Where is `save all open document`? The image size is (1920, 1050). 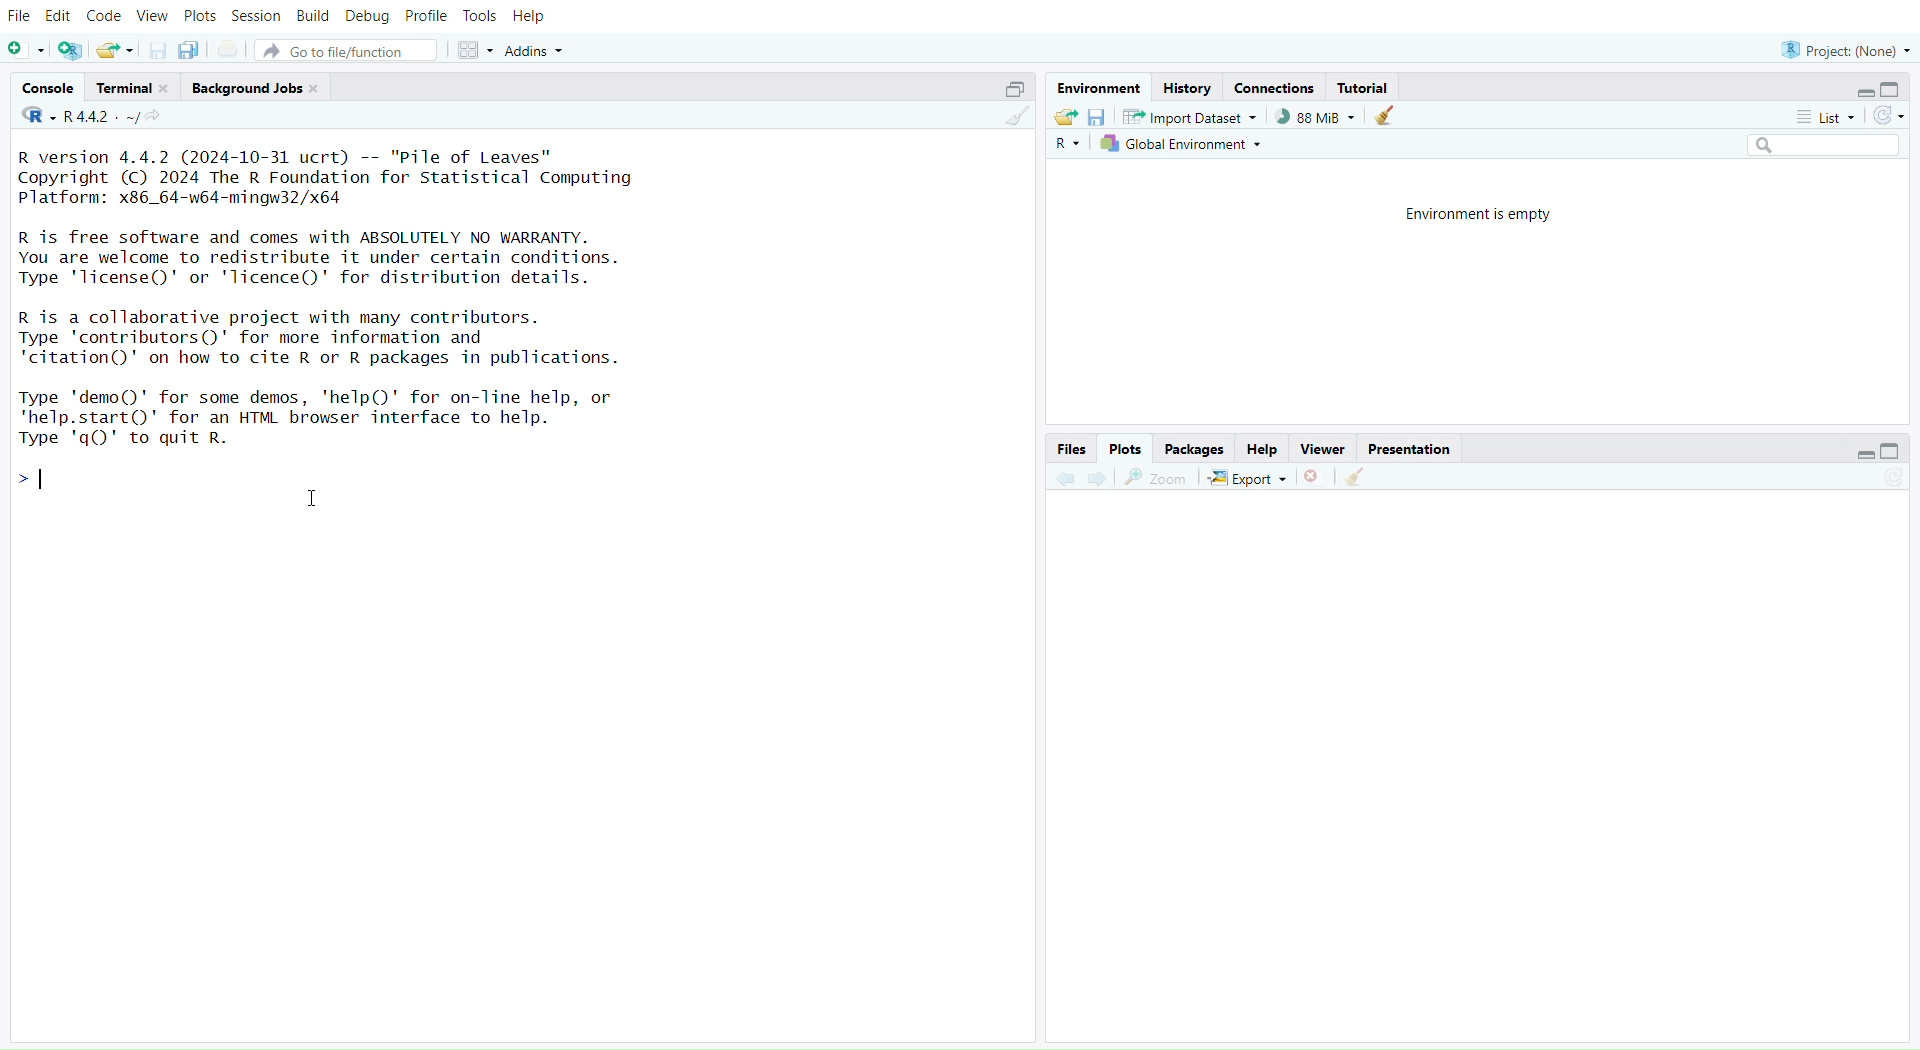
save all open document is located at coordinates (194, 50).